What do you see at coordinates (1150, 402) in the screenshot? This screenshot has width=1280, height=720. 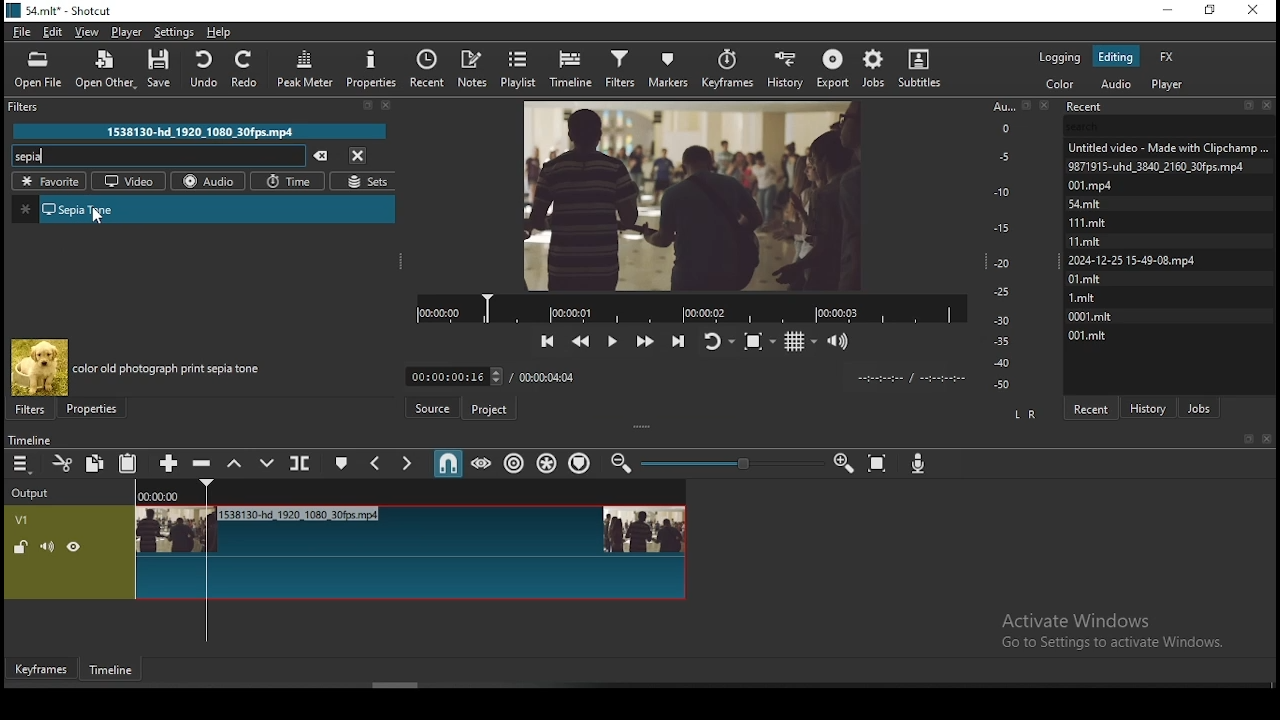 I see `history` at bounding box center [1150, 402].